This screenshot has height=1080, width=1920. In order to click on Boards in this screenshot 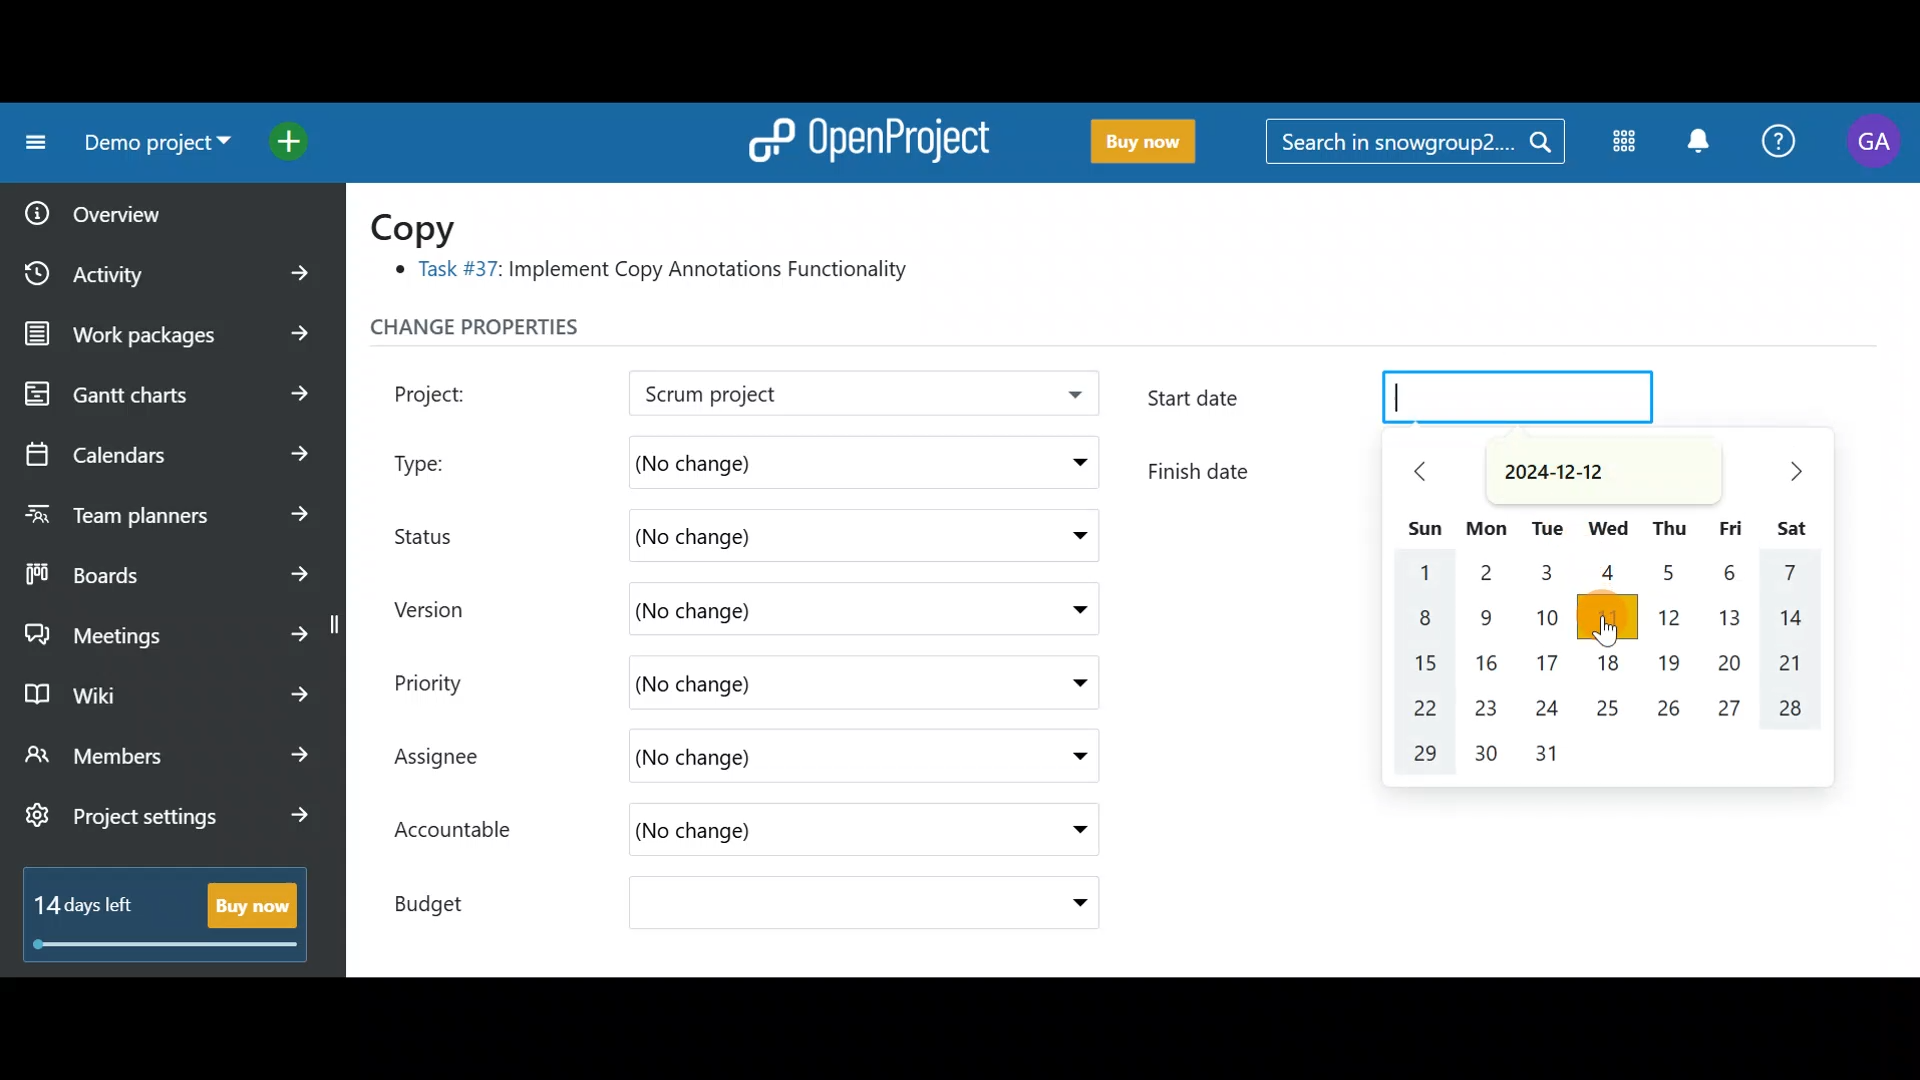, I will do `click(169, 568)`.